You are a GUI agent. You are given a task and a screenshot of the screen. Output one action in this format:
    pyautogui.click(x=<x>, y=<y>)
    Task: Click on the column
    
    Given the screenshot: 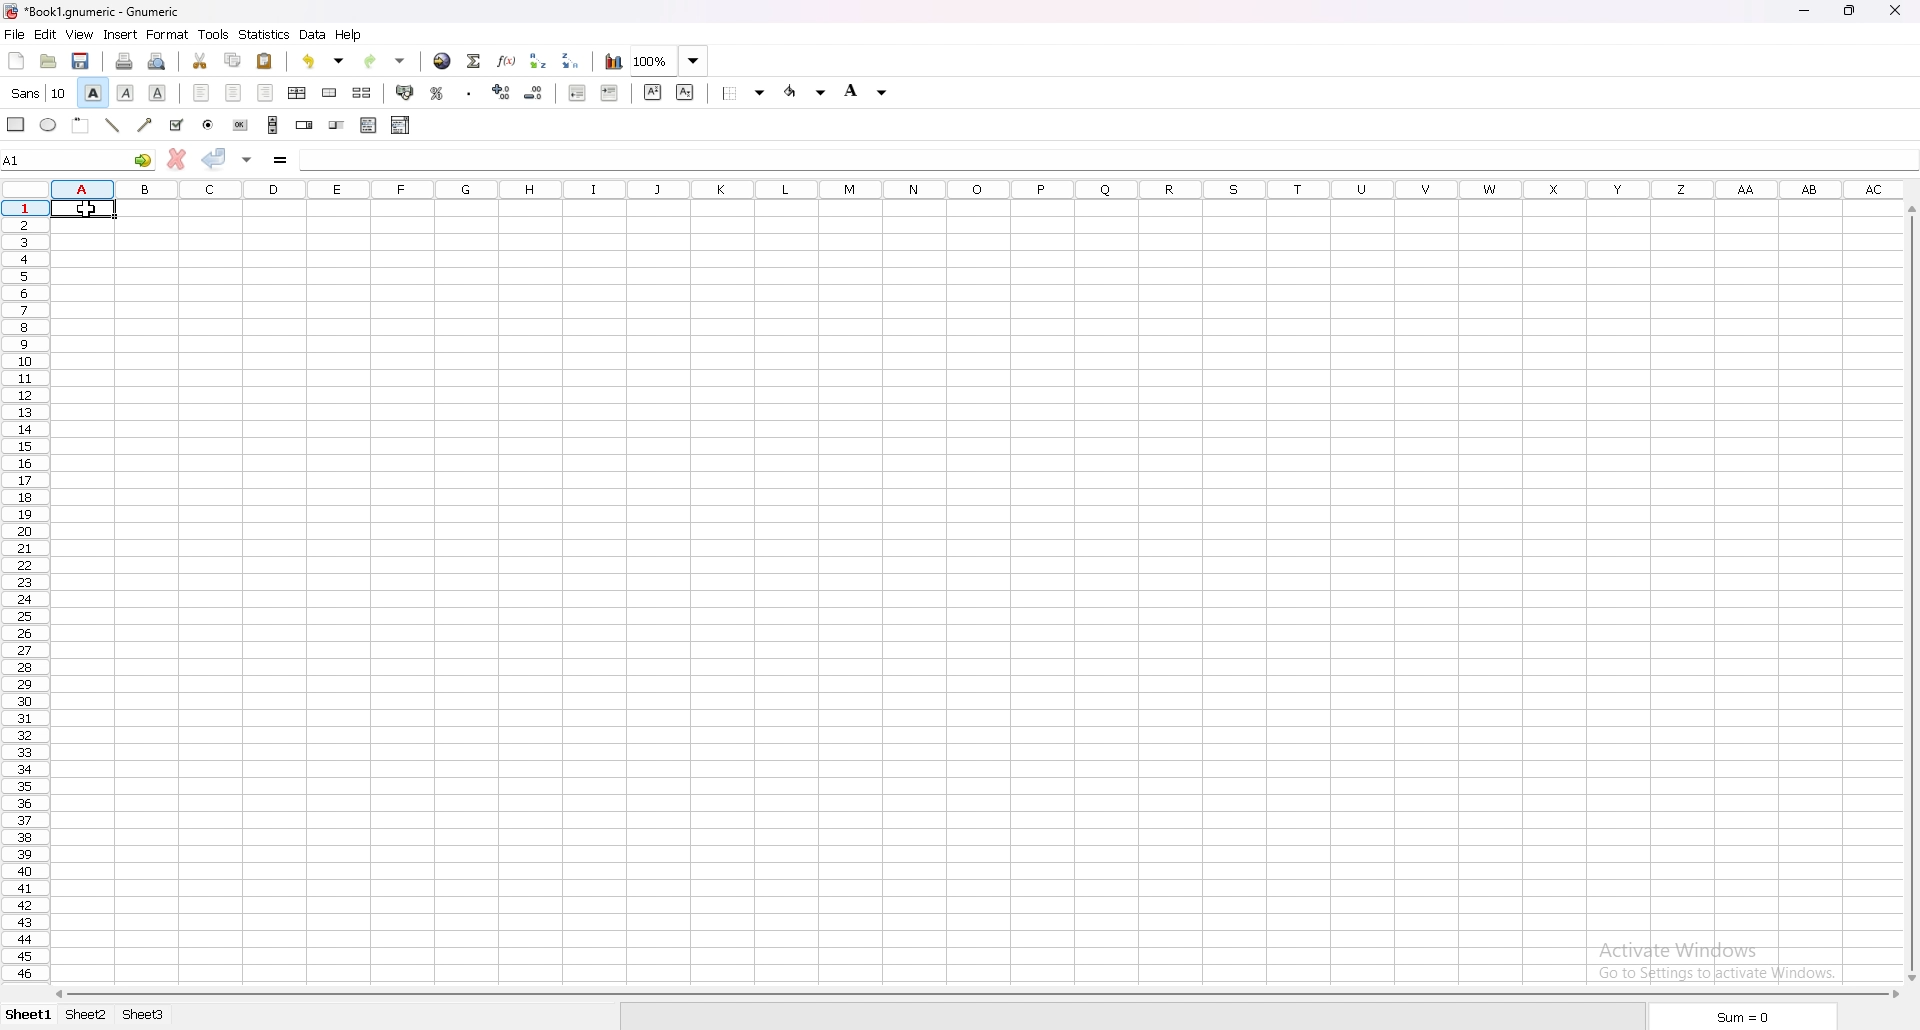 What is the action you would take?
    pyautogui.click(x=980, y=188)
    